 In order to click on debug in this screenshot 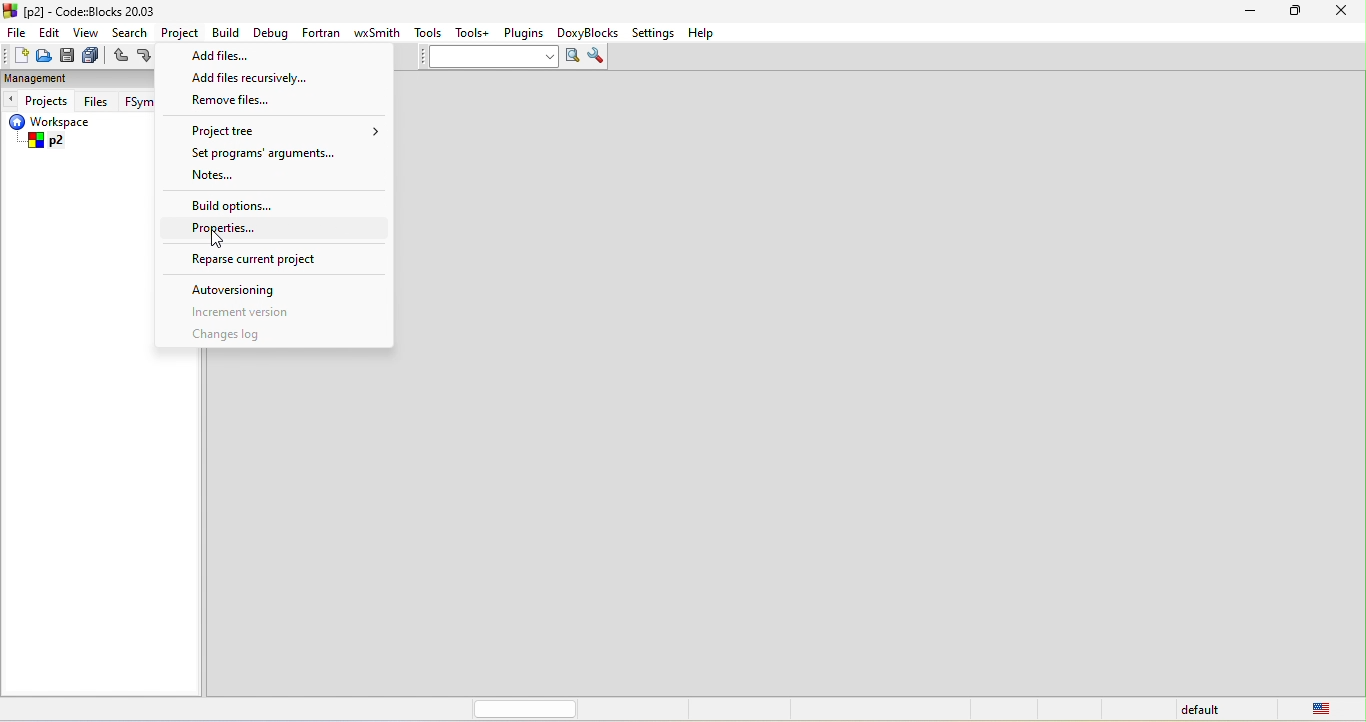, I will do `click(272, 35)`.